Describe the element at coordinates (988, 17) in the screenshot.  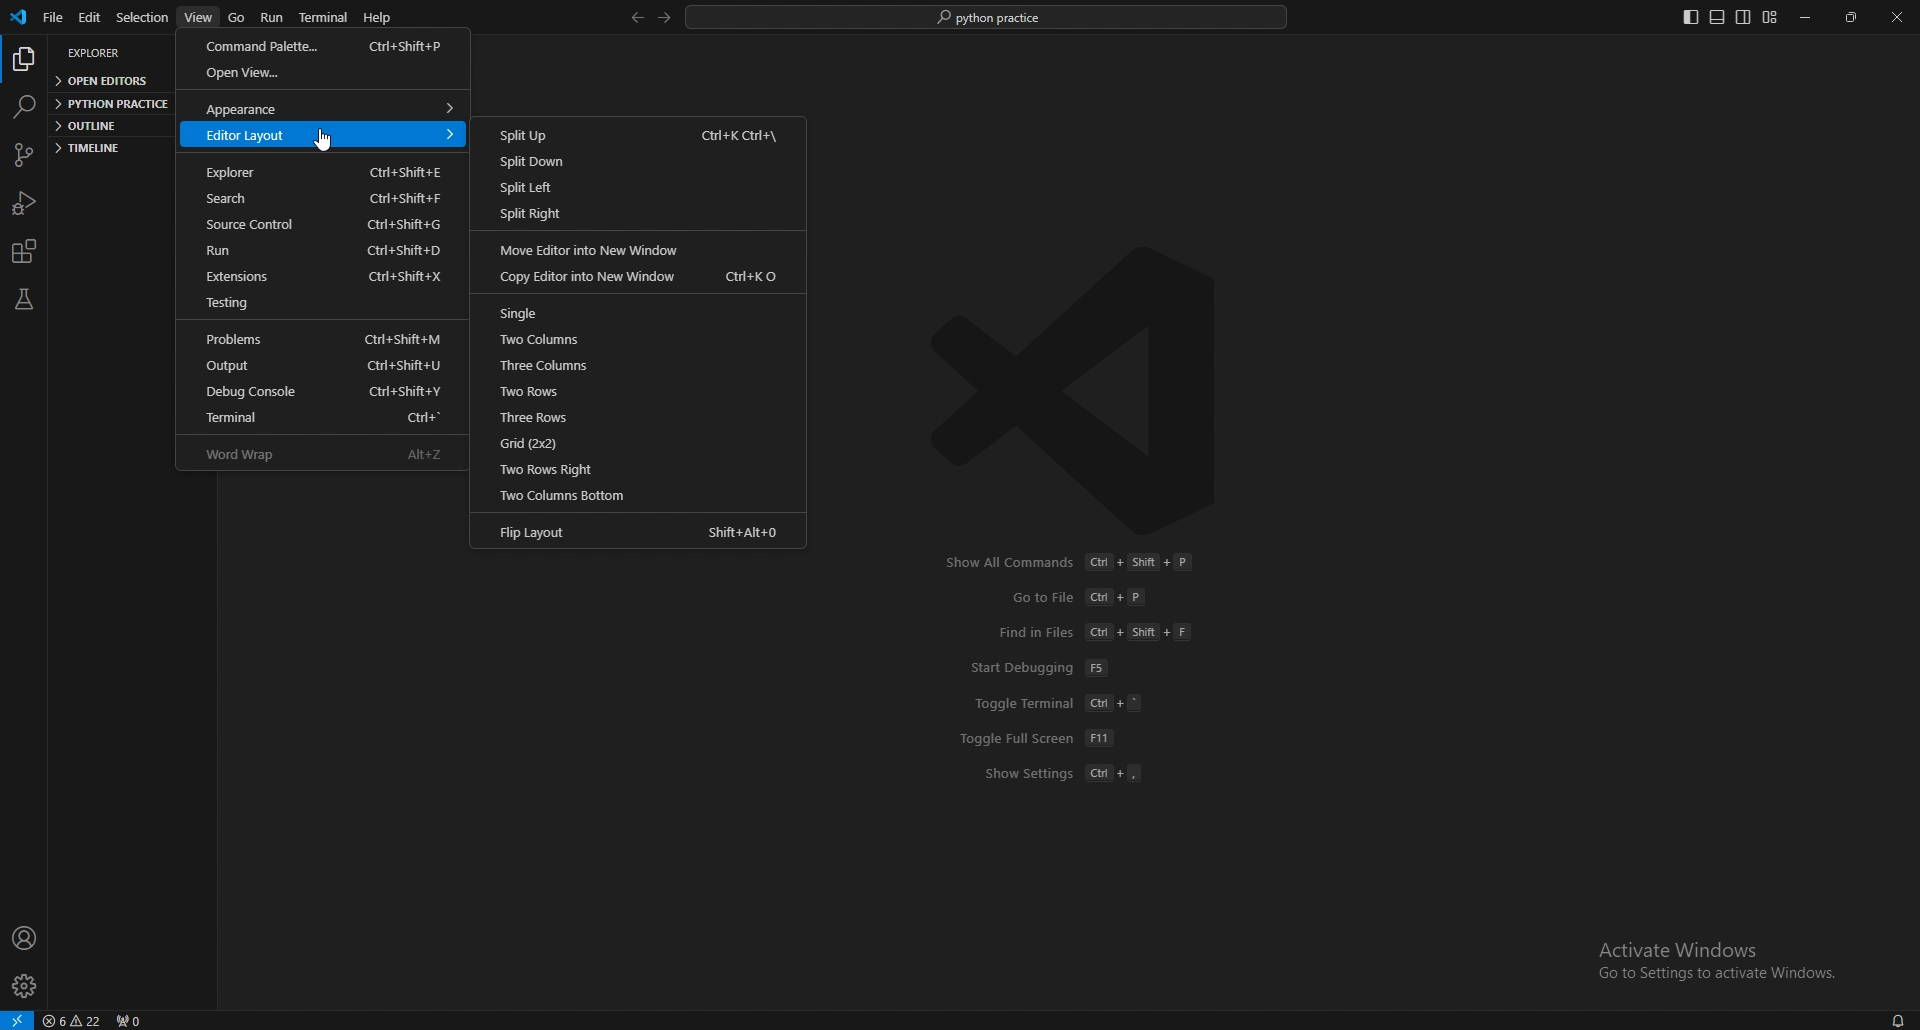
I see `search bar` at that location.